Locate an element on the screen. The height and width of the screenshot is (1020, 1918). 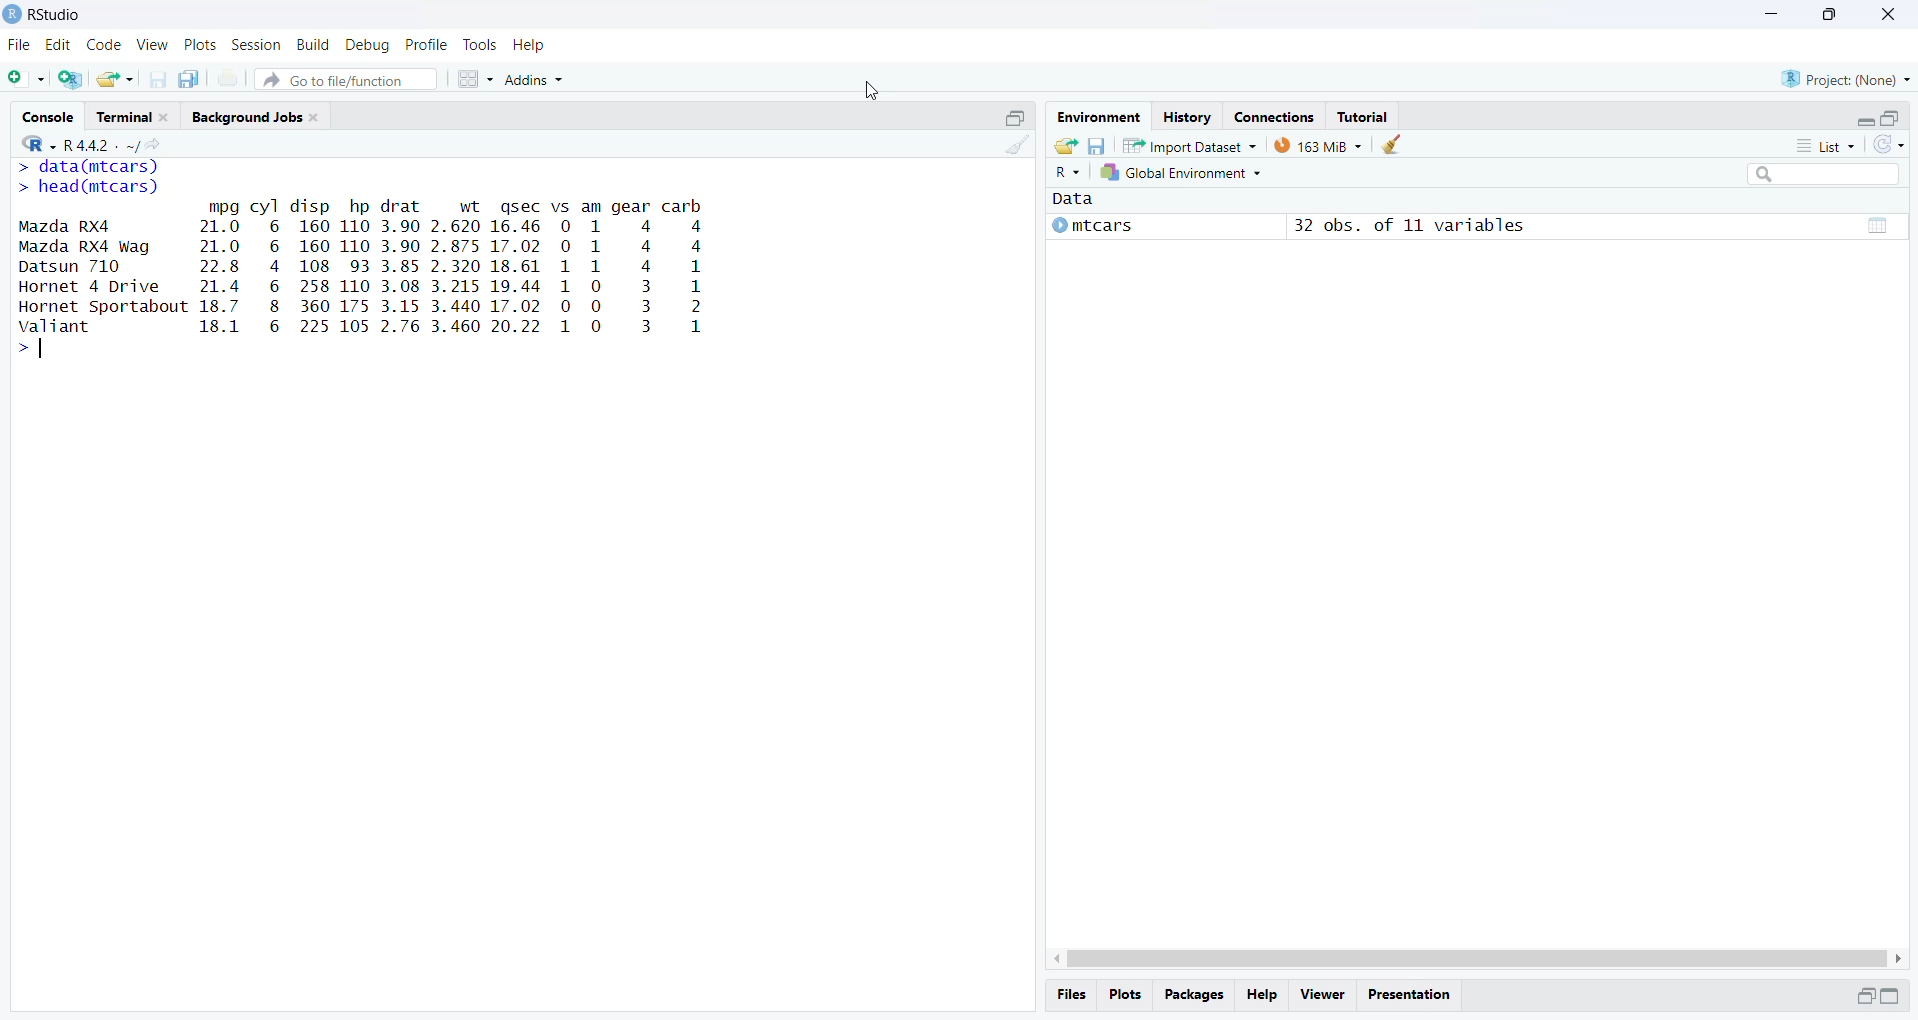
close is located at coordinates (1890, 12).